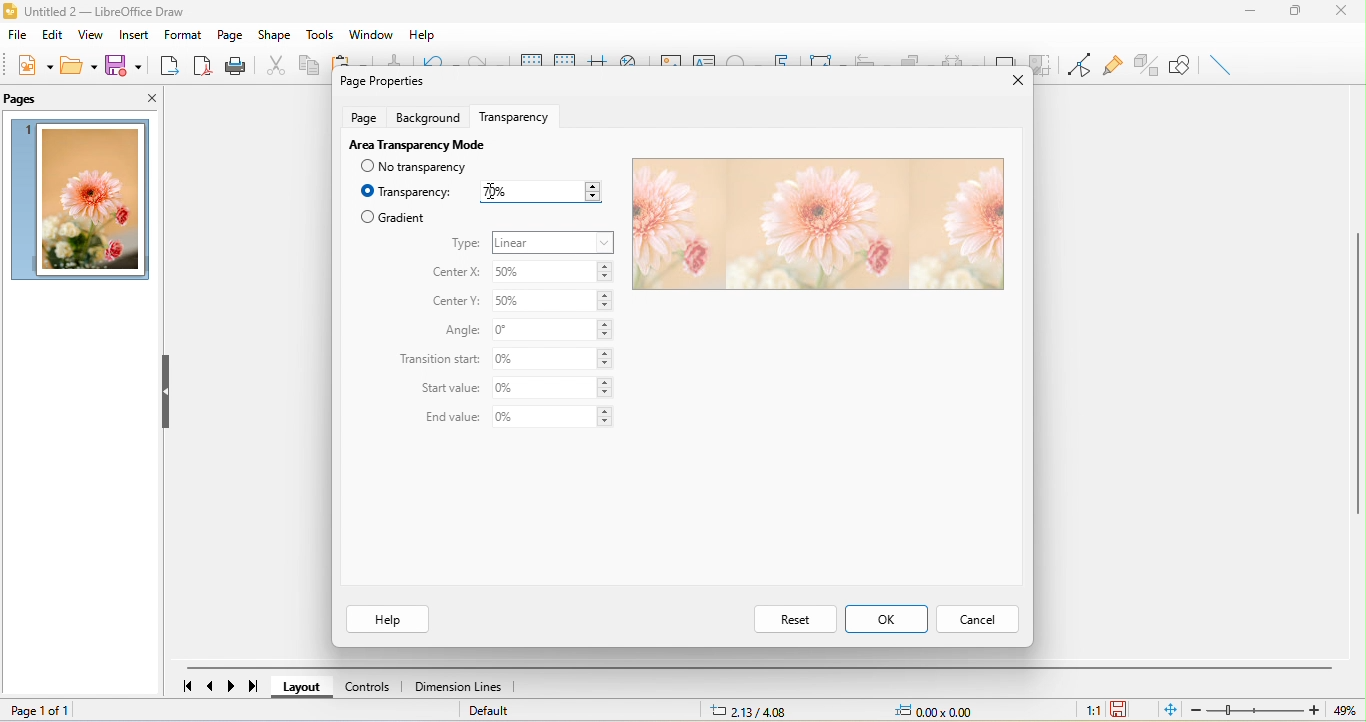 This screenshot has width=1366, height=722. Describe the element at coordinates (794, 618) in the screenshot. I see `reset` at that location.